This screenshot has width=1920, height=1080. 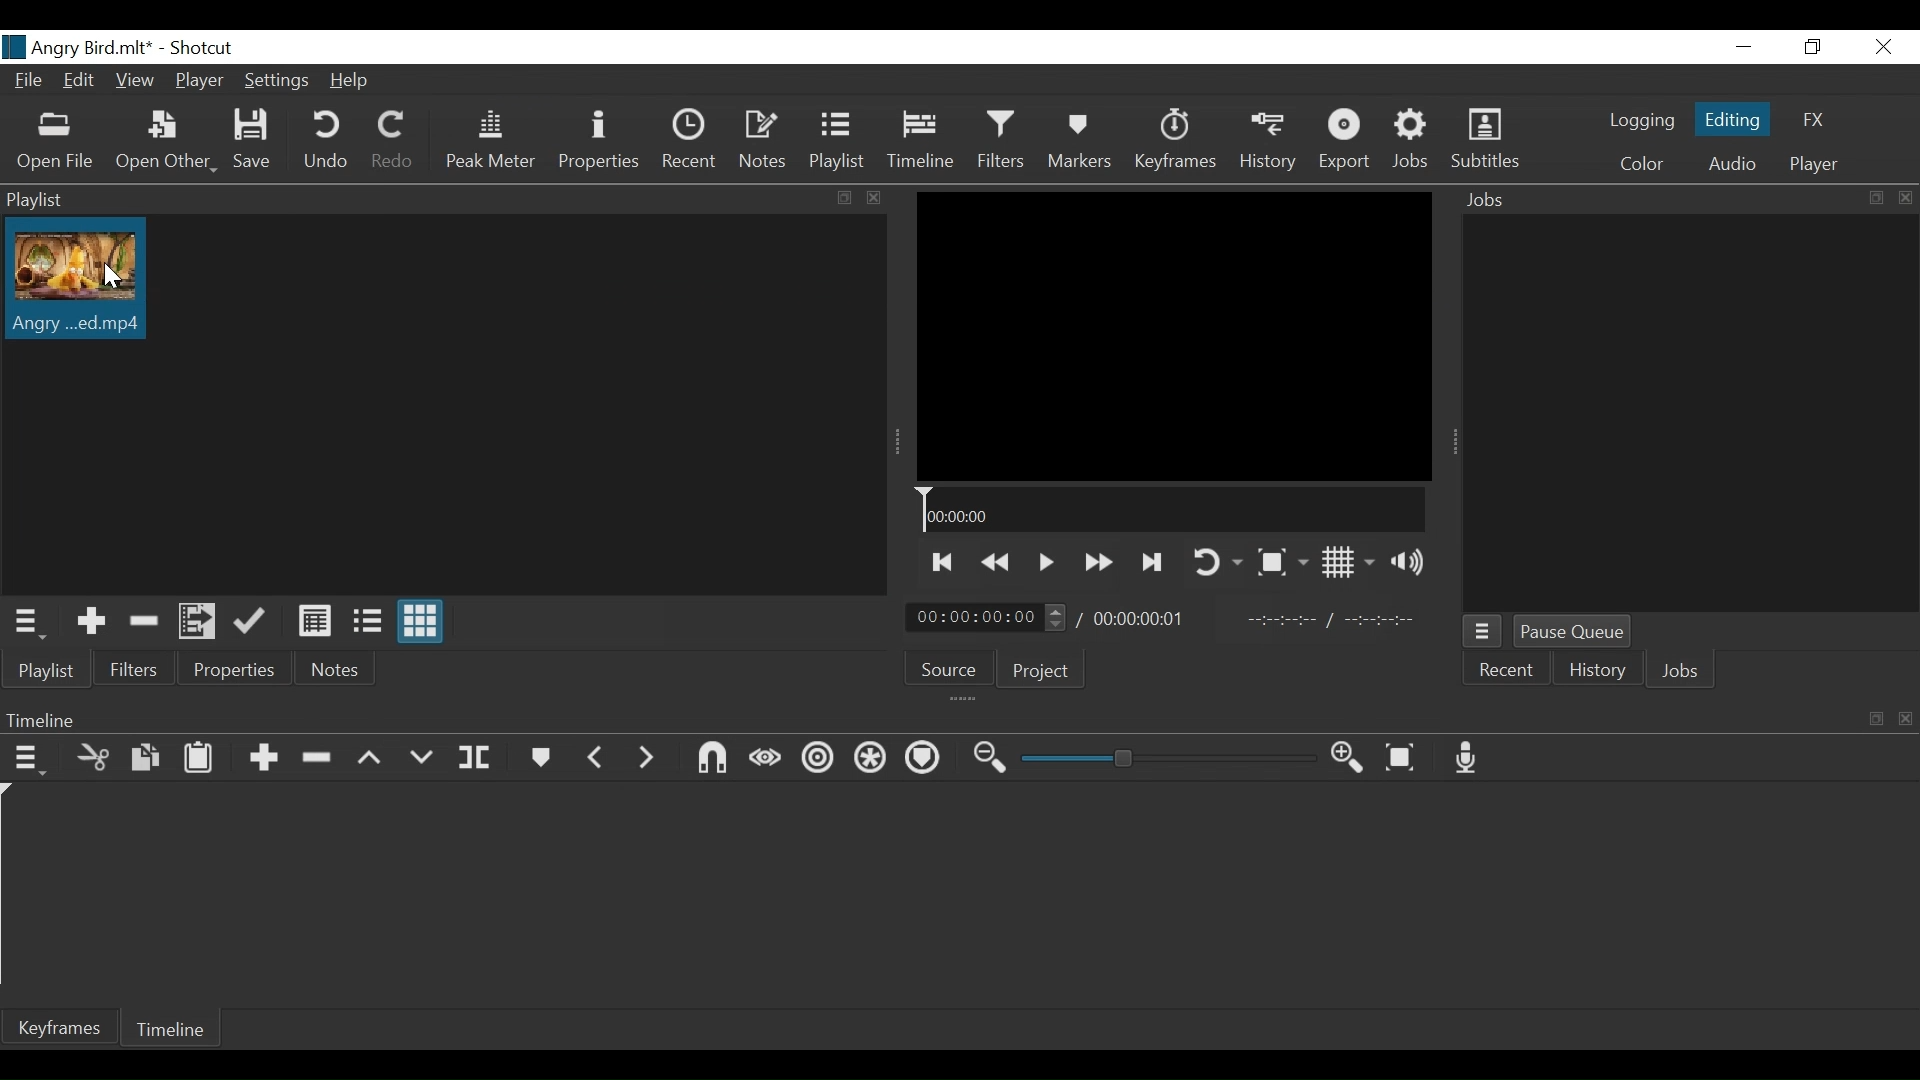 What do you see at coordinates (766, 759) in the screenshot?
I see `Scrub while dragging` at bounding box center [766, 759].